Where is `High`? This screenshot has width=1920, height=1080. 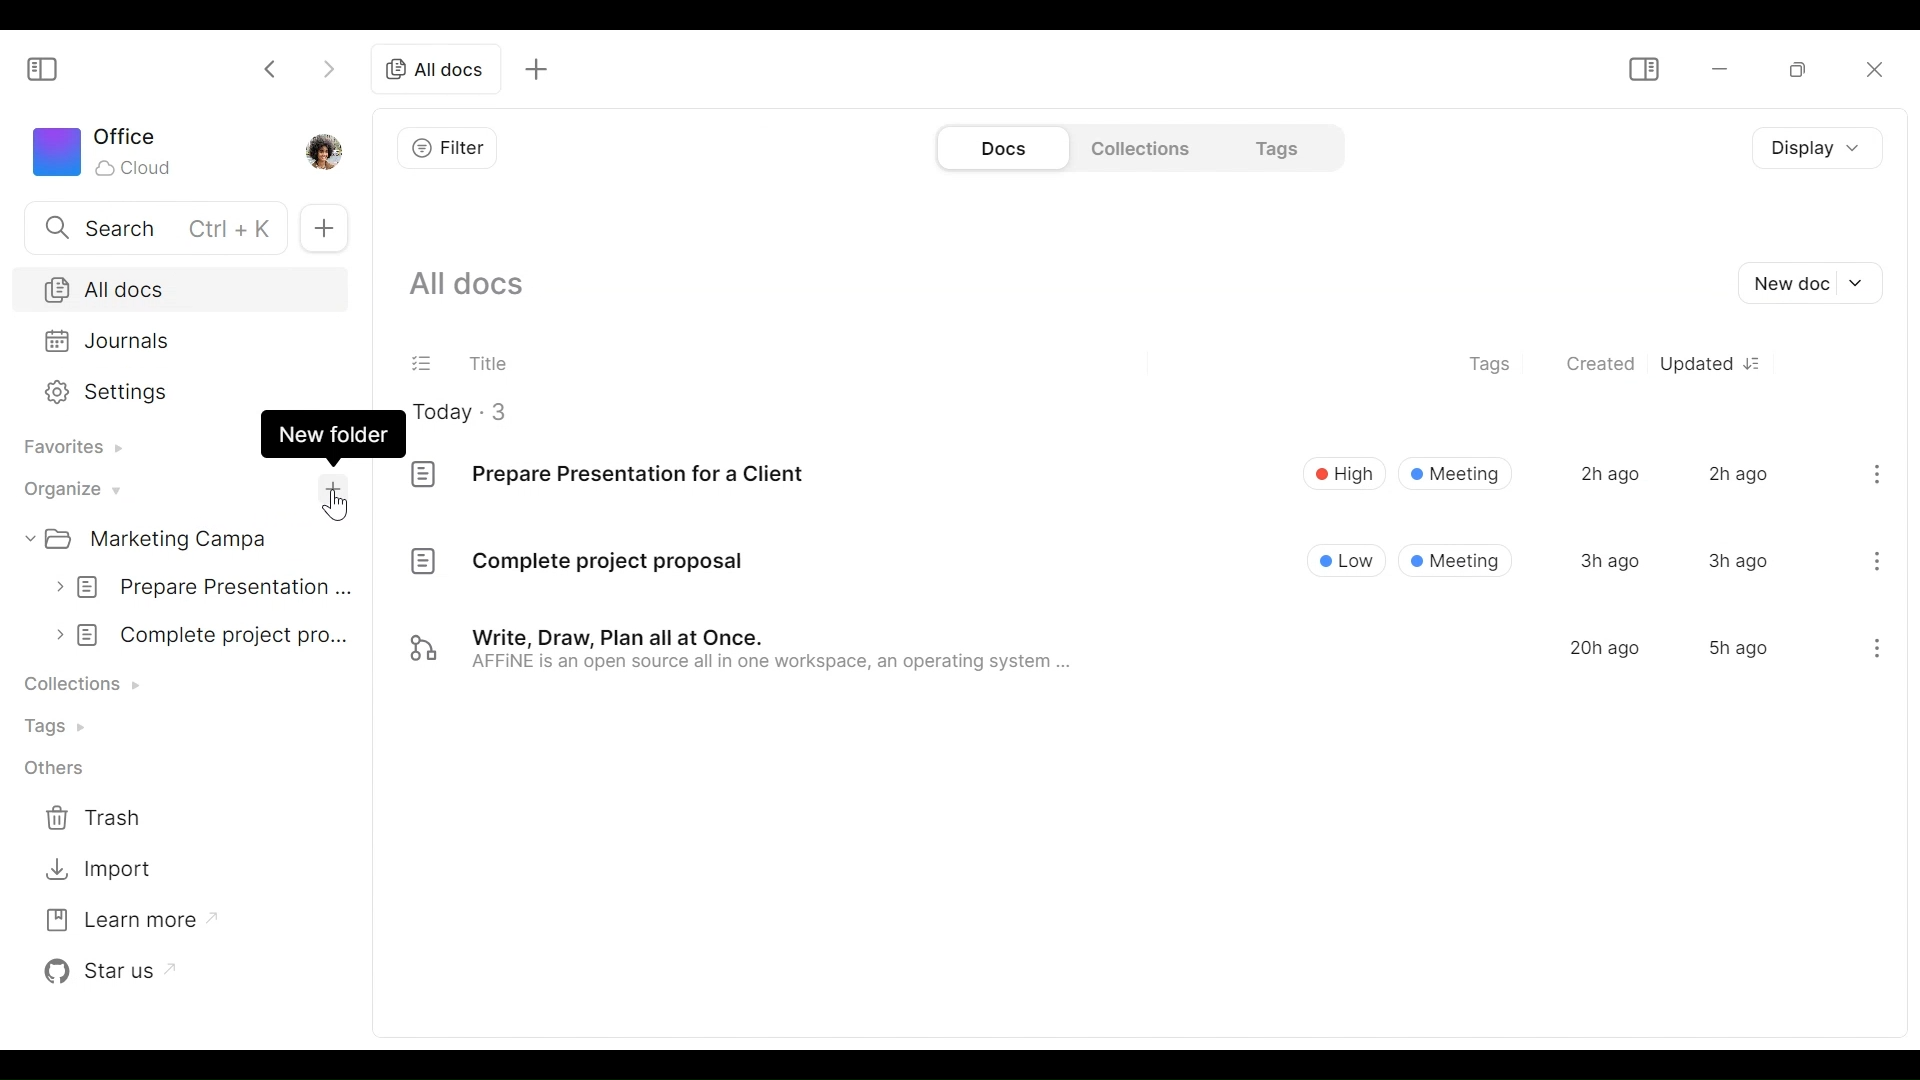
High is located at coordinates (1343, 472).